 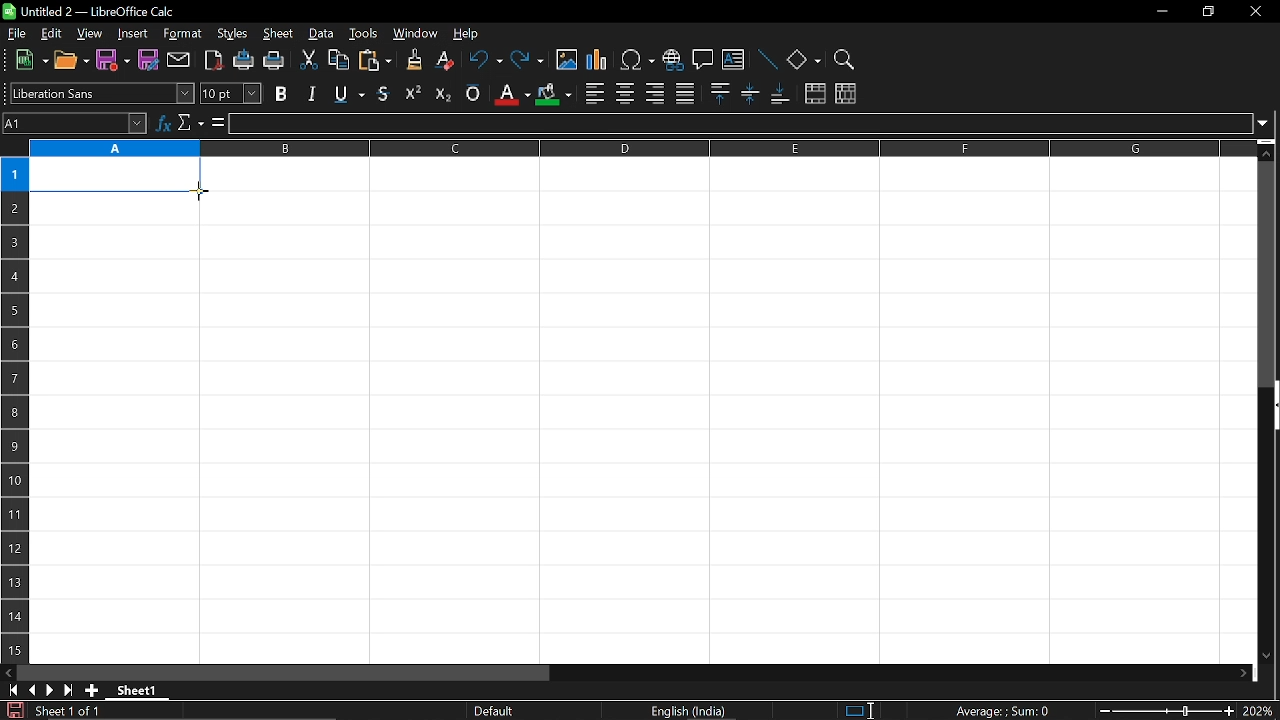 What do you see at coordinates (242, 61) in the screenshot?
I see `print directly` at bounding box center [242, 61].